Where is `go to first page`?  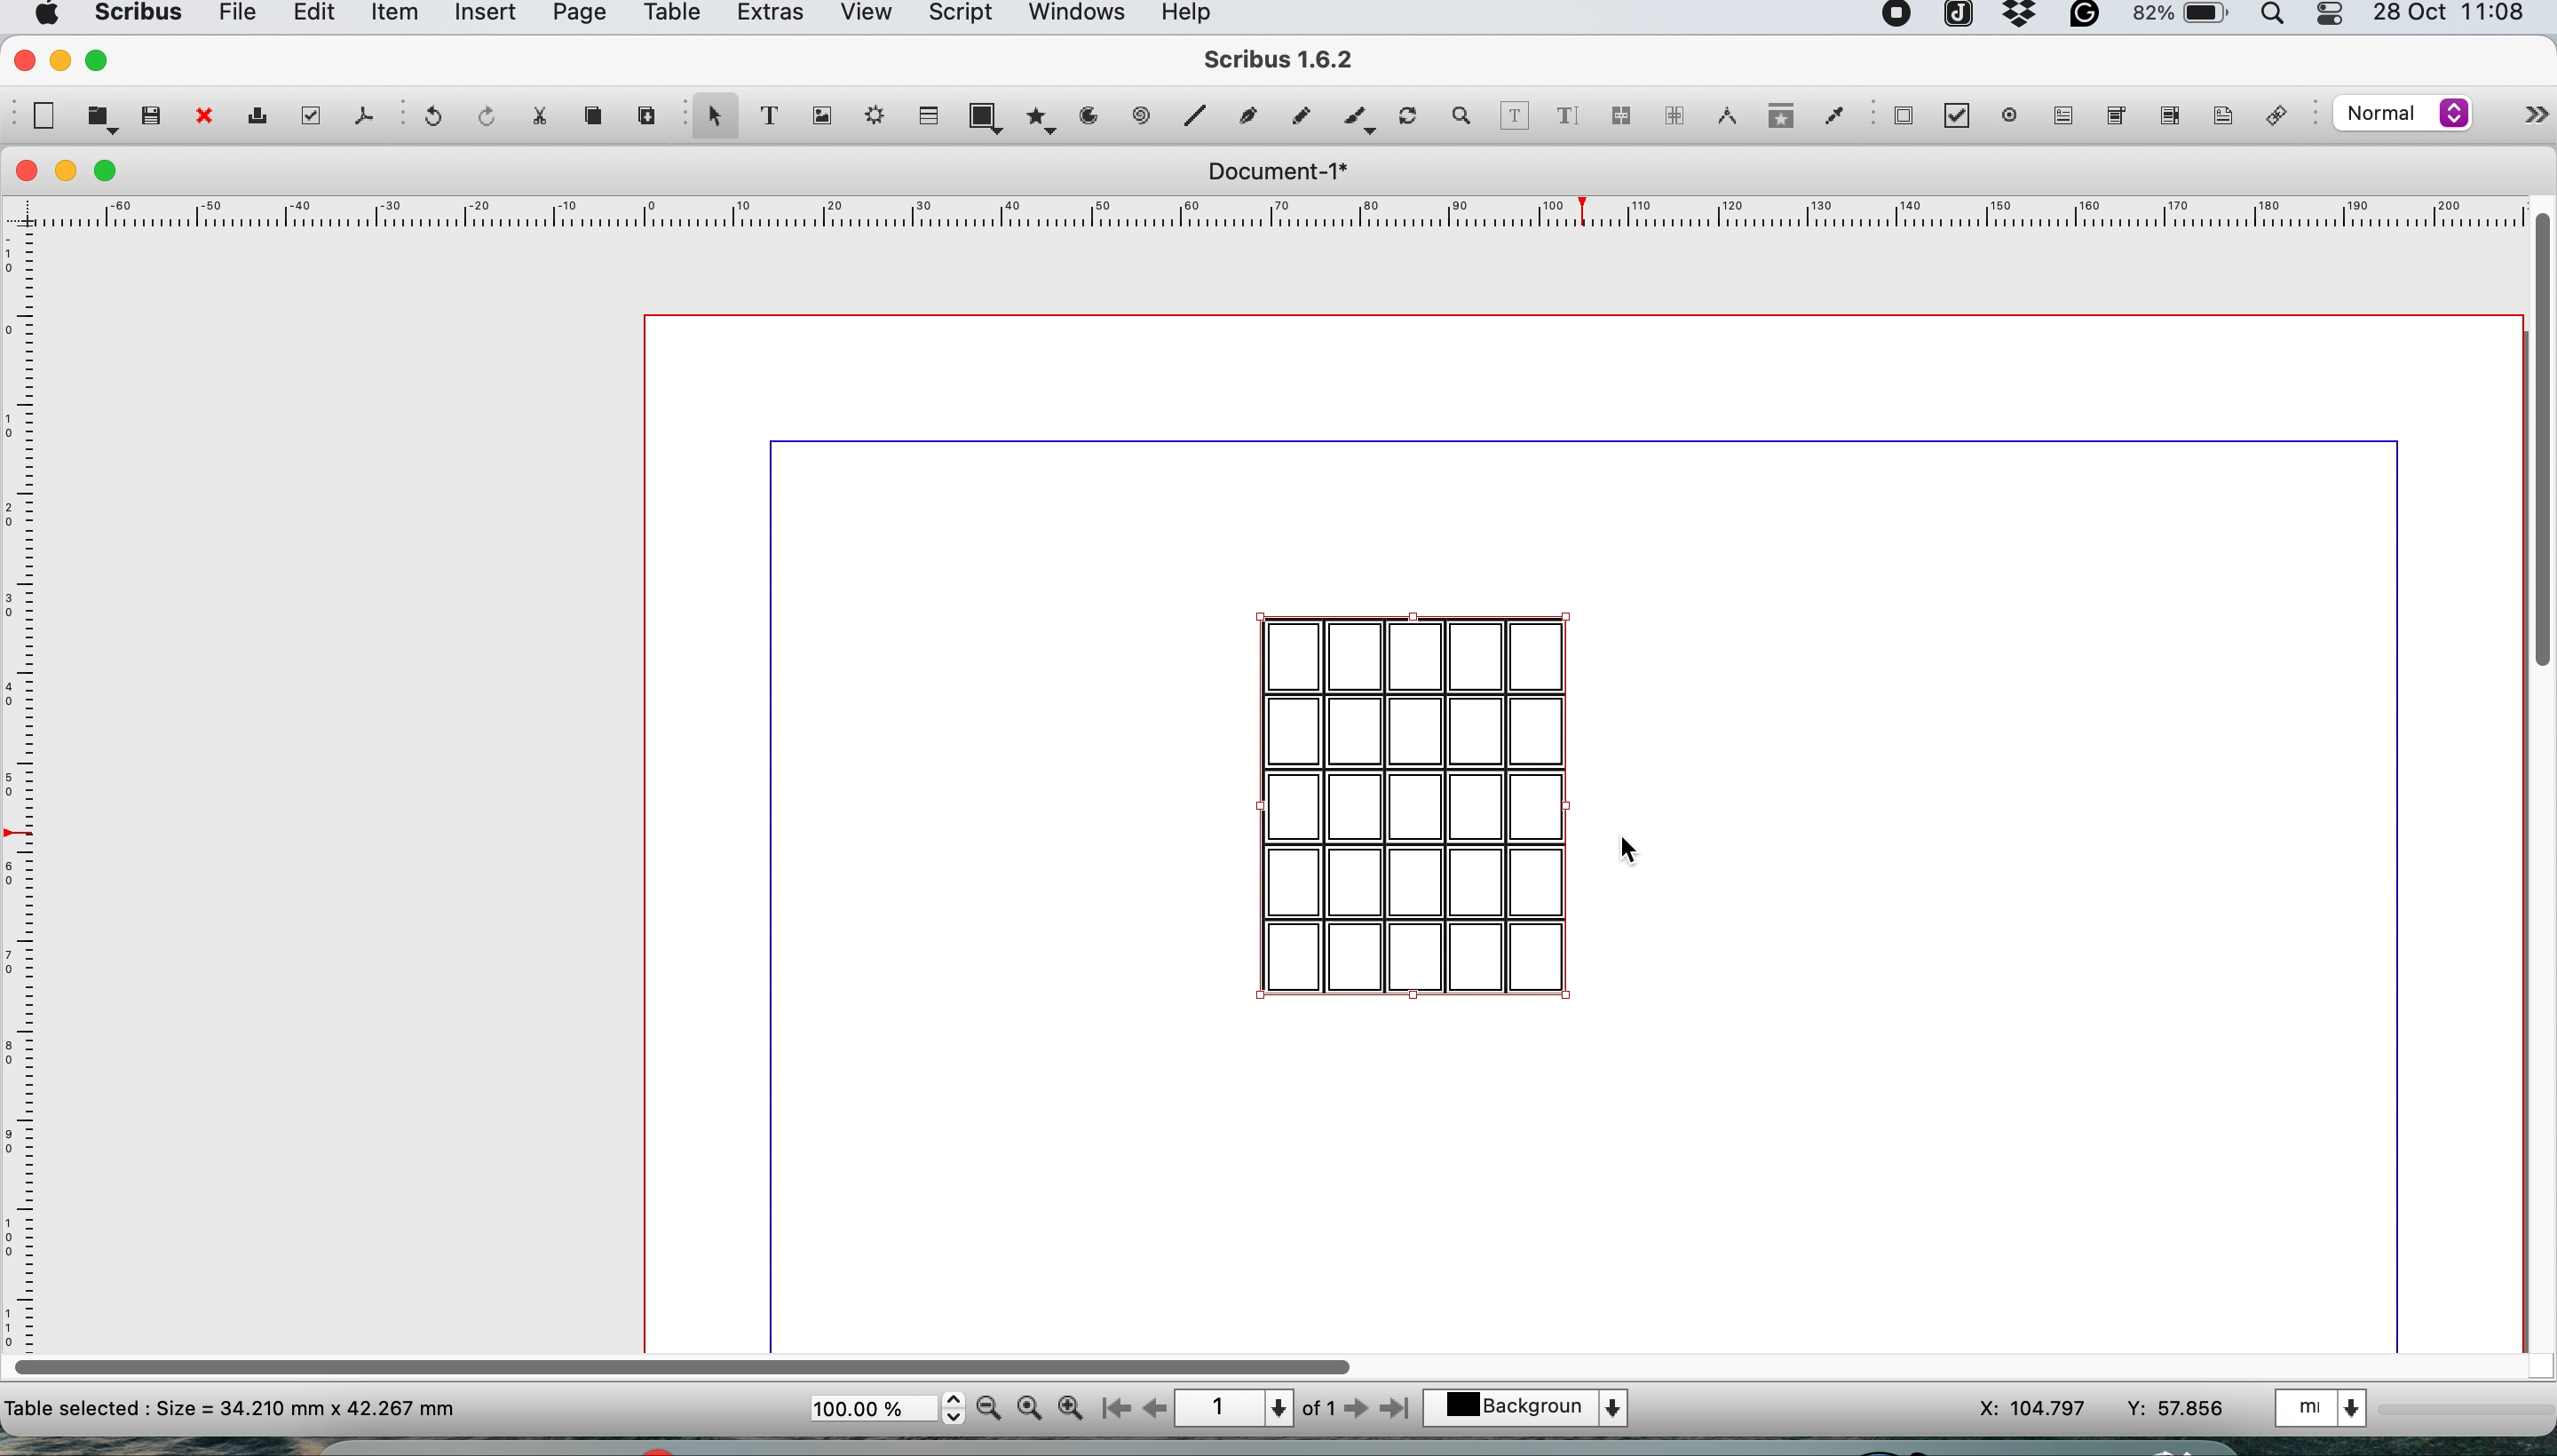 go to first page is located at coordinates (1113, 1411).